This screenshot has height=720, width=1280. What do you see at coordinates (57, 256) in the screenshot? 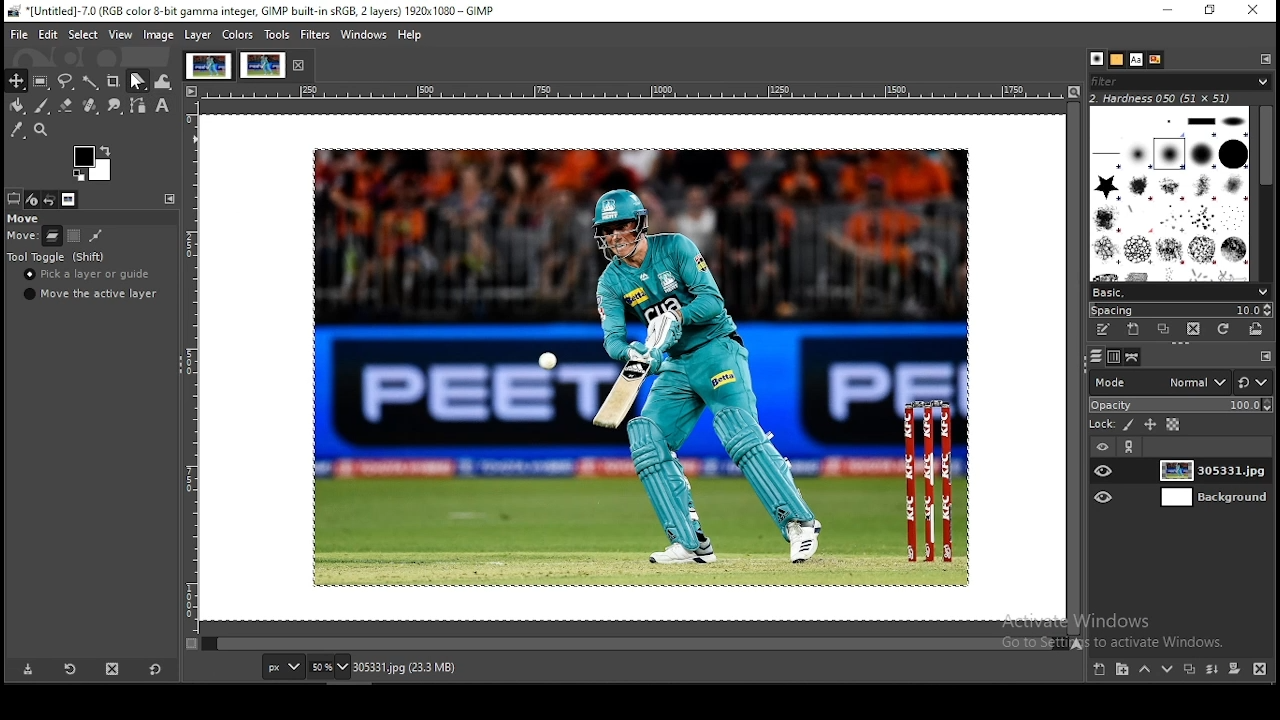
I see `tool toggle (shift)` at bounding box center [57, 256].